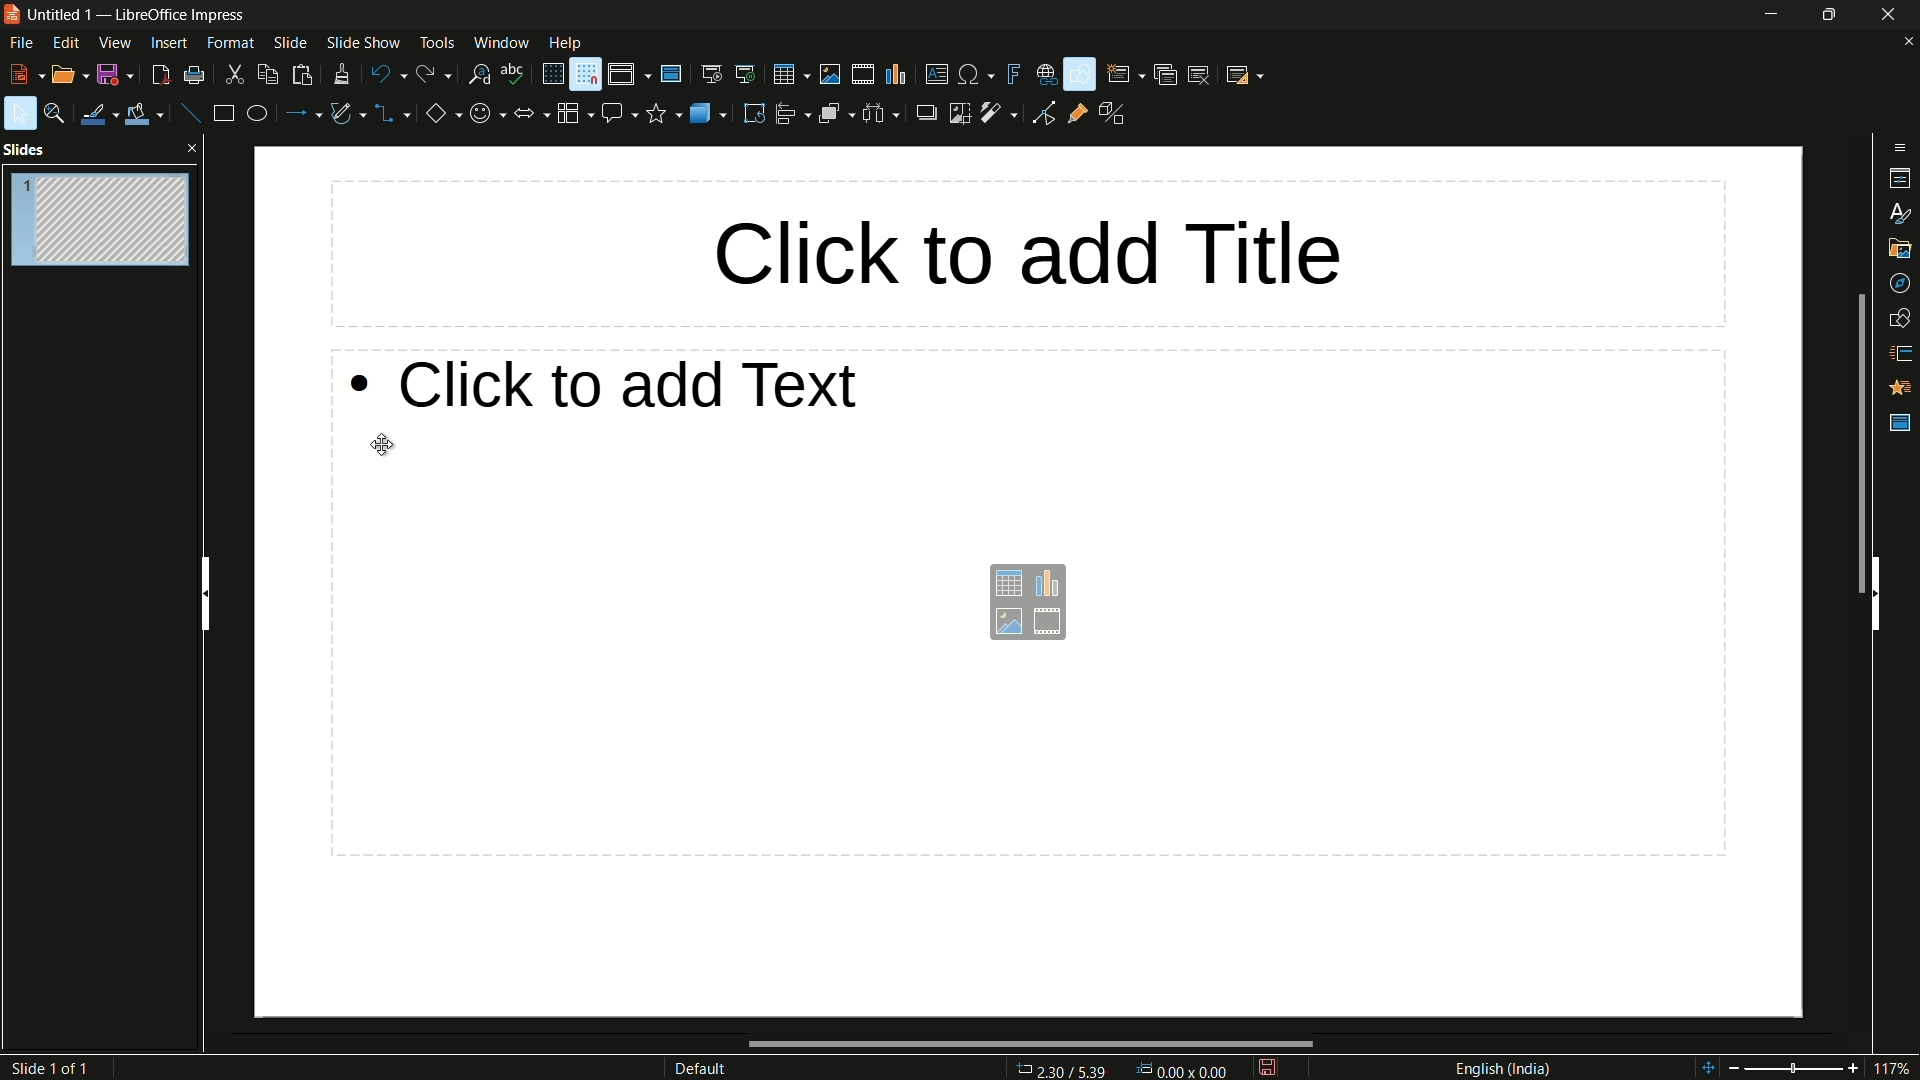 This screenshot has width=1920, height=1080. I want to click on connectors, so click(392, 115).